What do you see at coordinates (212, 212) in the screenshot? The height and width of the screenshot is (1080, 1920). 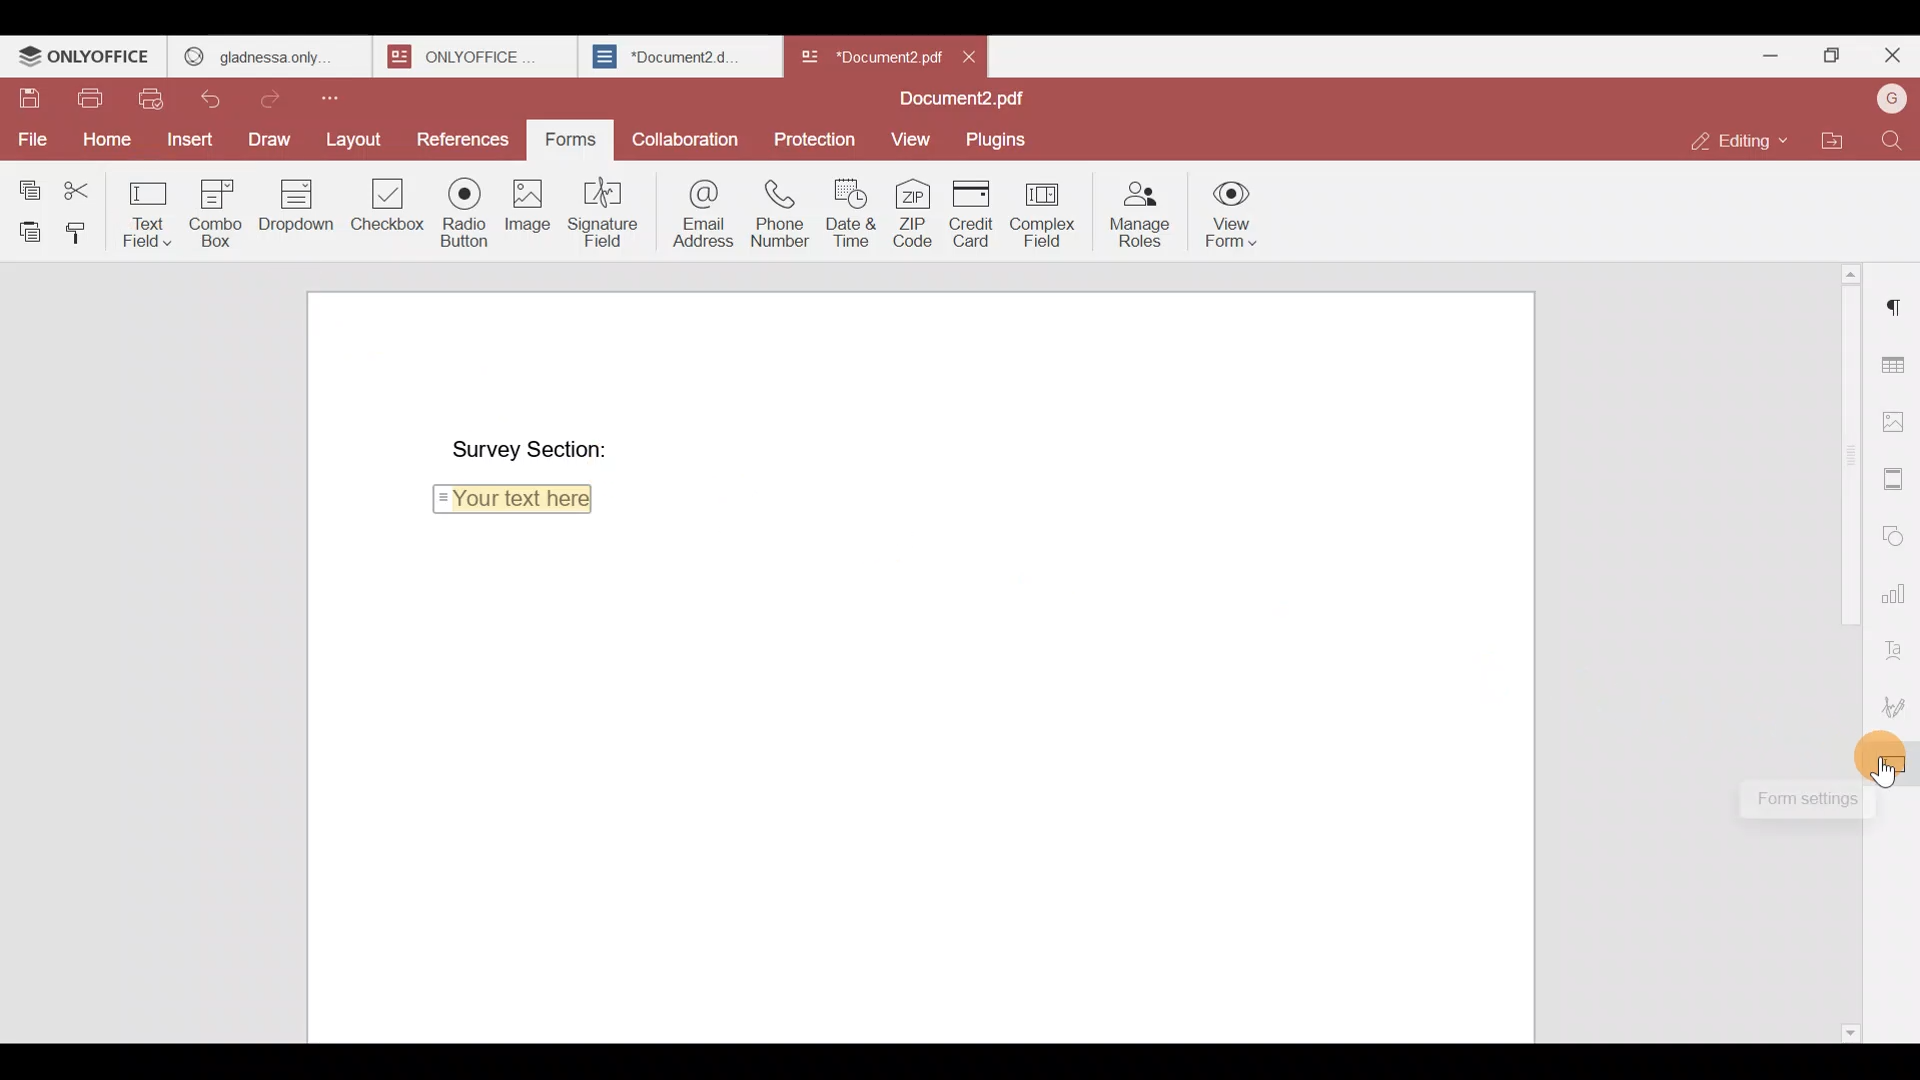 I see `Combo box` at bounding box center [212, 212].